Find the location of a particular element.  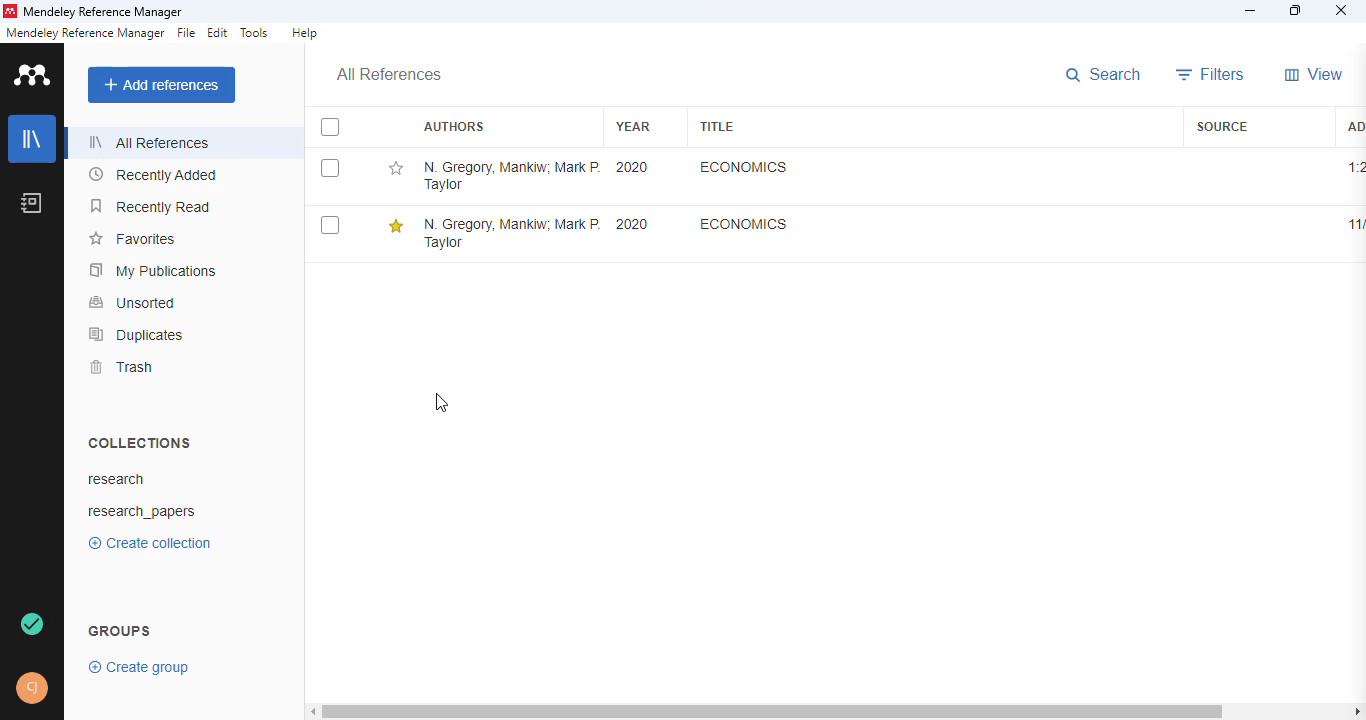

add references is located at coordinates (162, 85).